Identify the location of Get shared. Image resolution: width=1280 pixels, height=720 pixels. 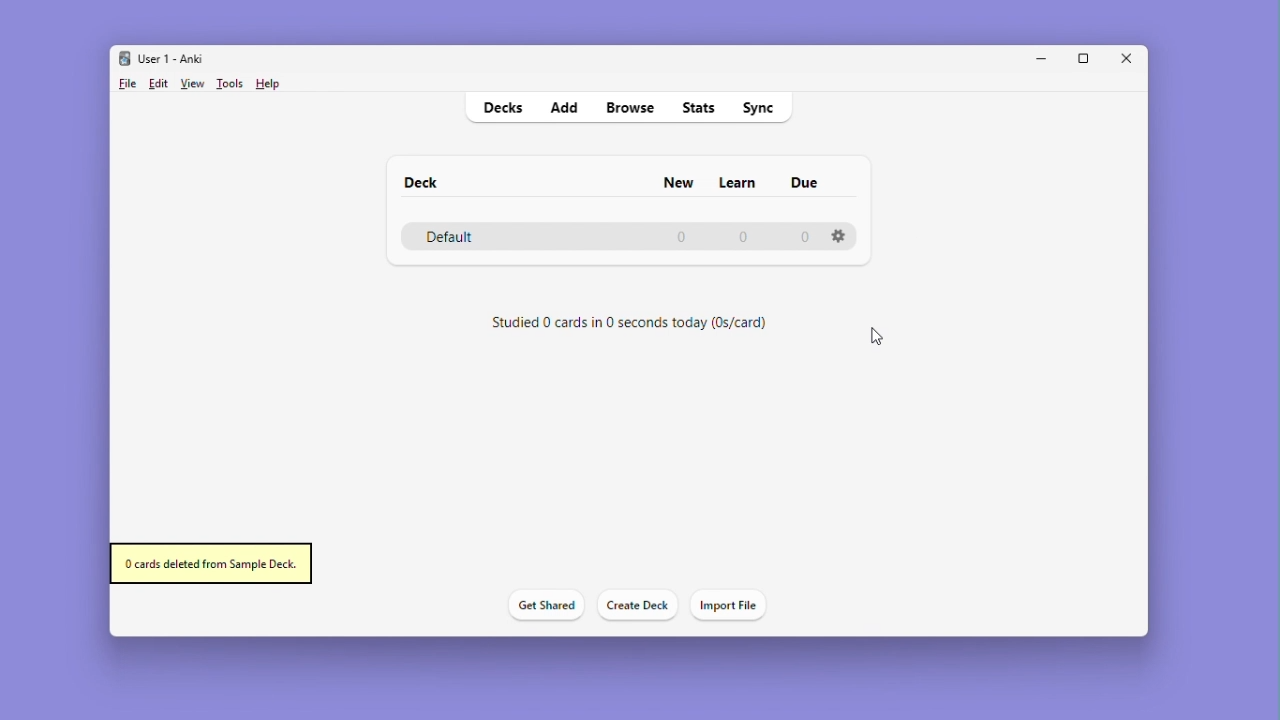
(540, 607).